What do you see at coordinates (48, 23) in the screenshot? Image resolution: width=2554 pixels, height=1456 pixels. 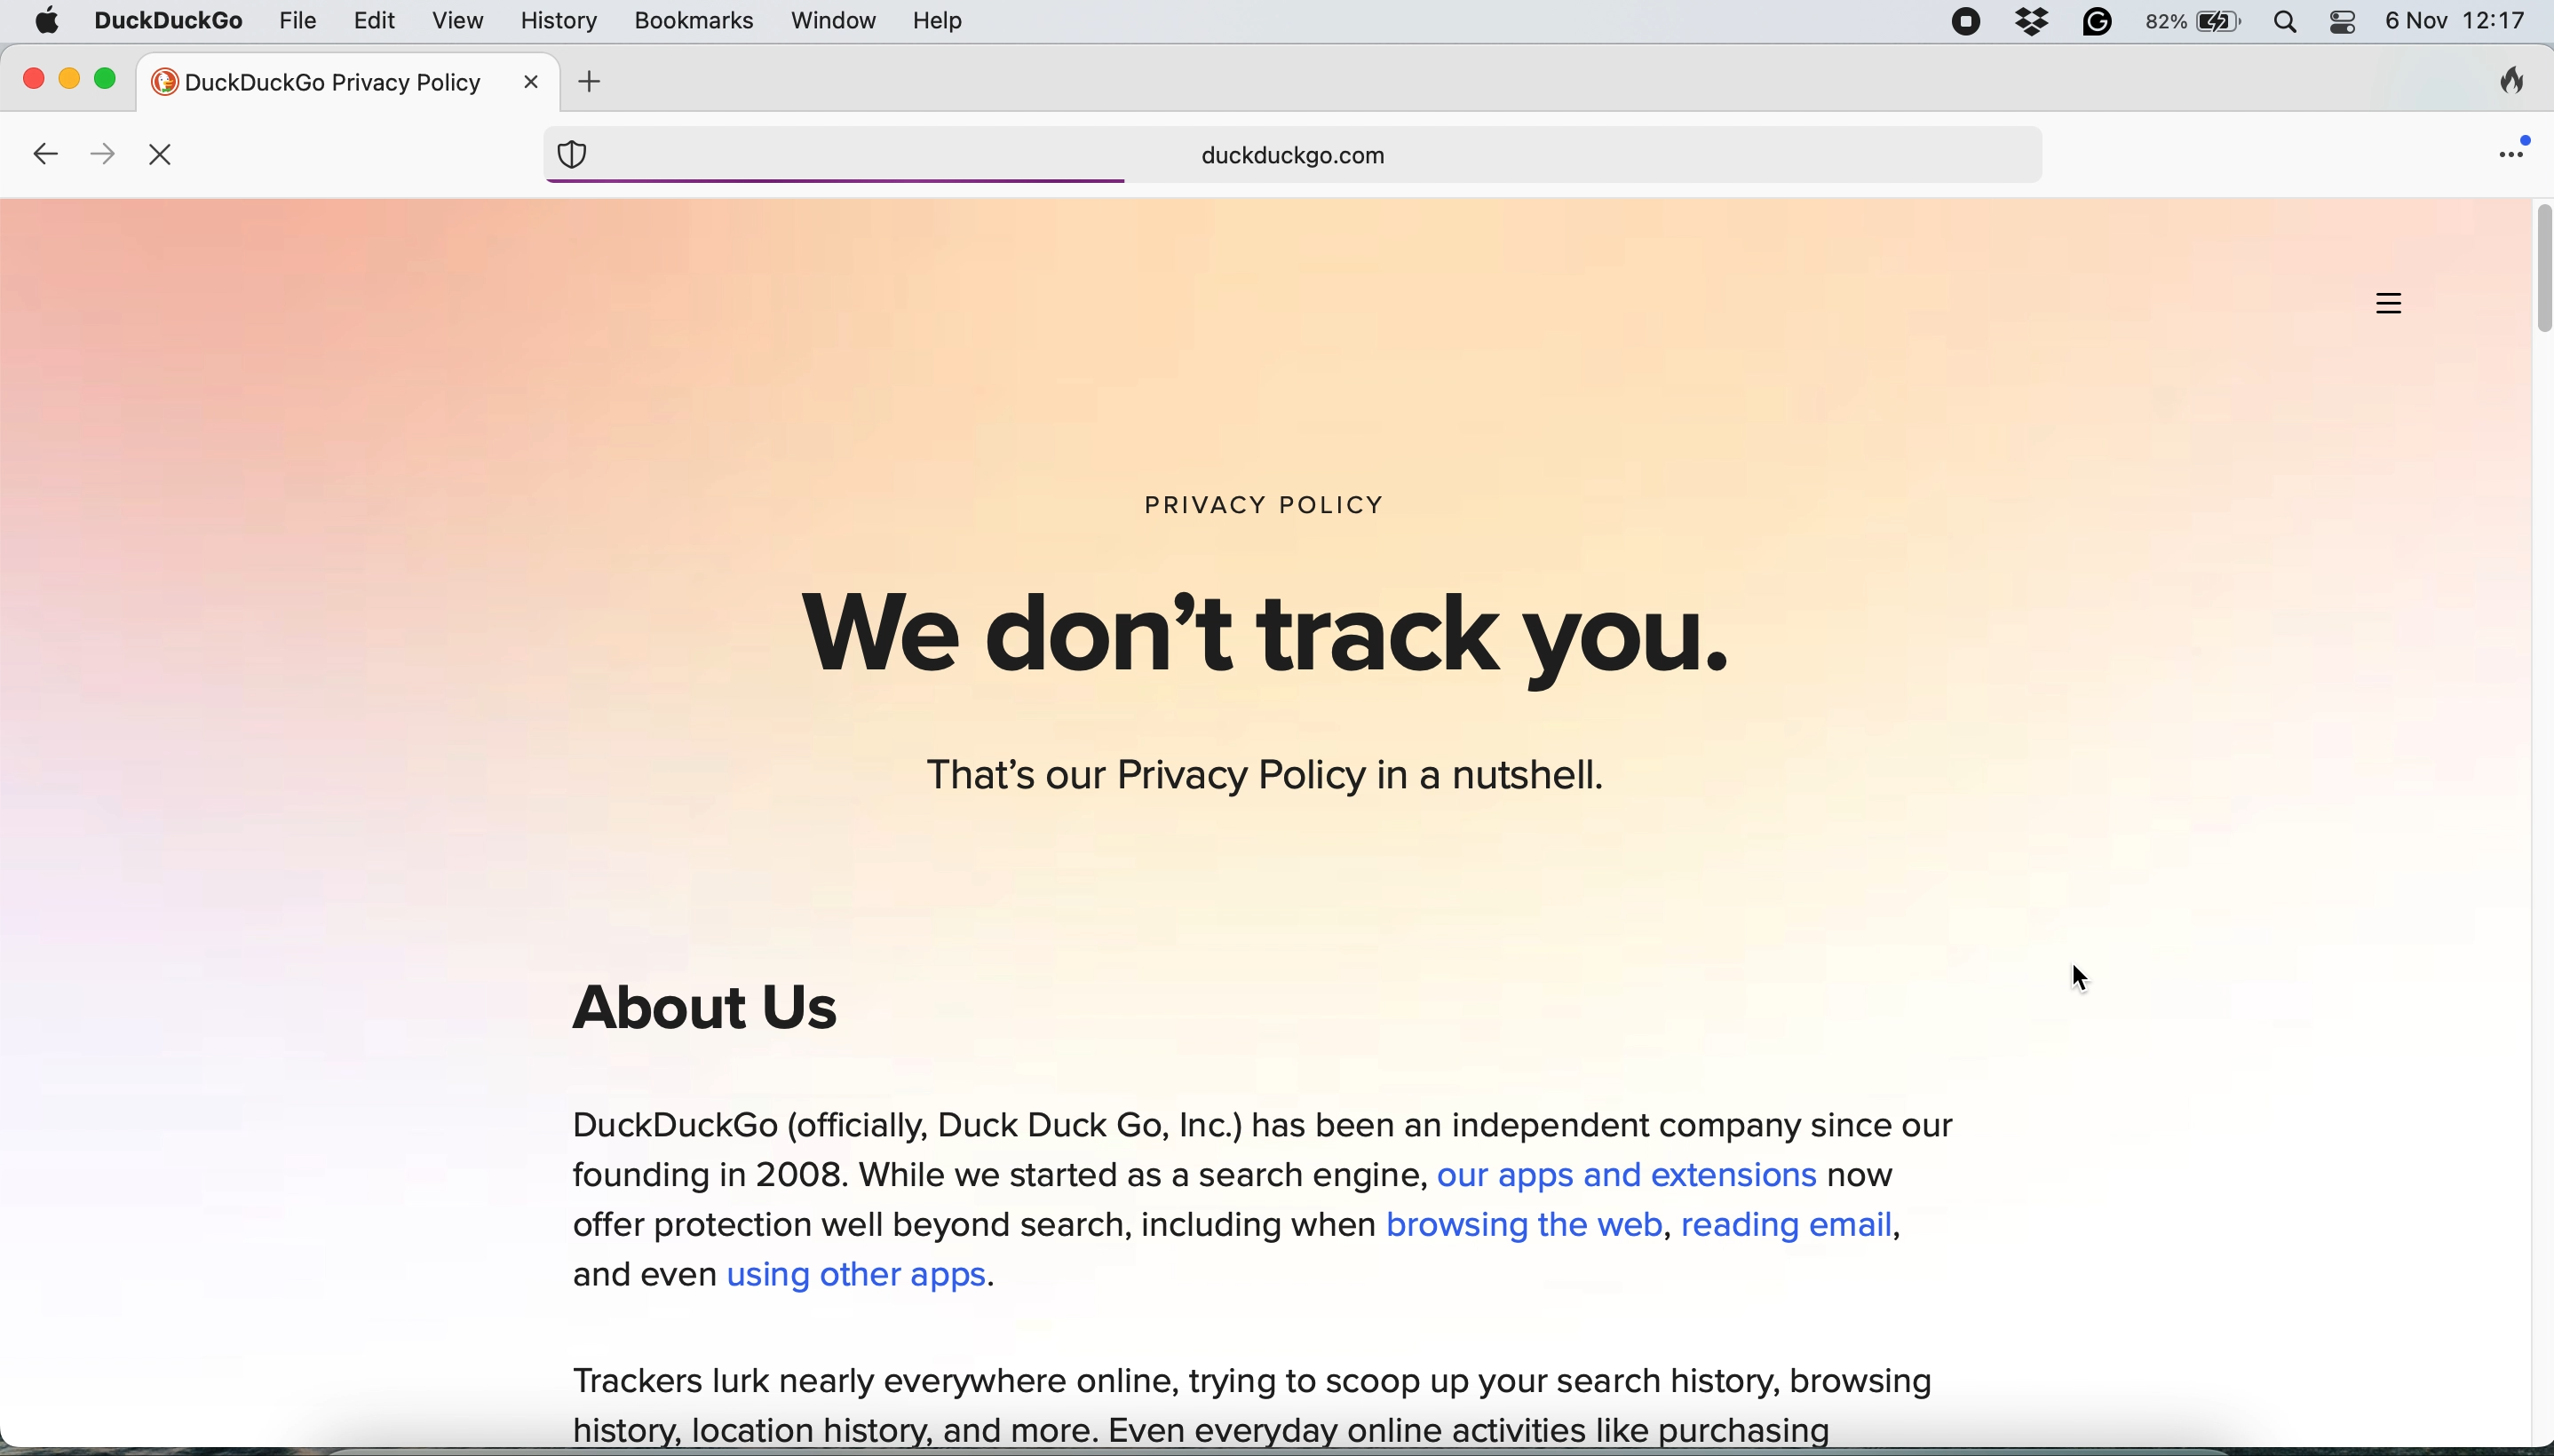 I see `system logo` at bounding box center [48, 23].